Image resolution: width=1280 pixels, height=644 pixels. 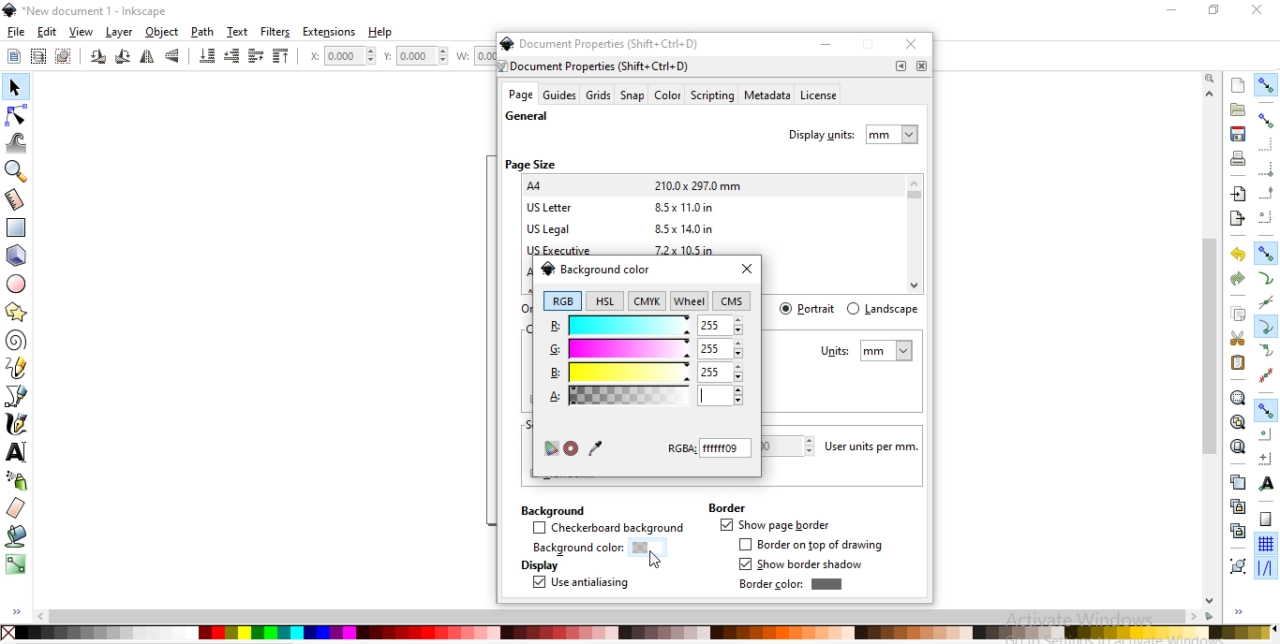 I want to click on RGBA, so click(x=710, y=448).